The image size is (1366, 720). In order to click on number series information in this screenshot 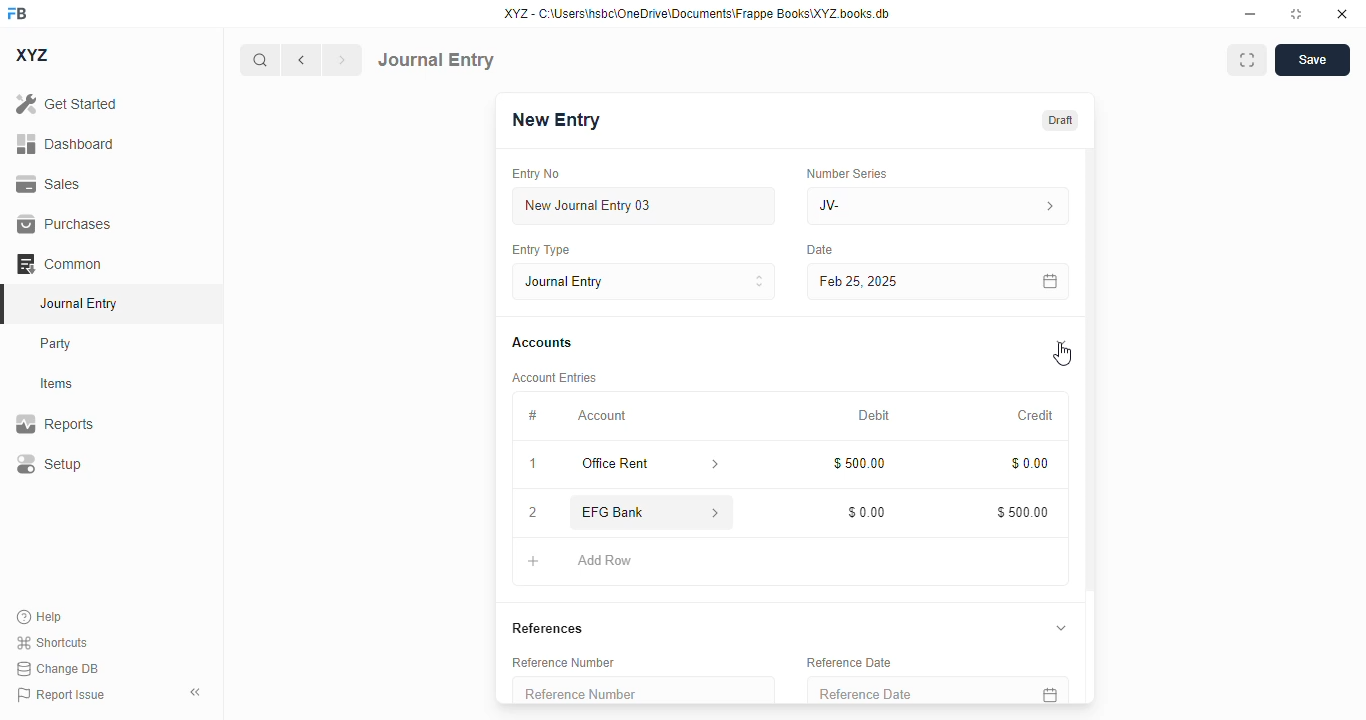, I will do `click(1048, 207)`.